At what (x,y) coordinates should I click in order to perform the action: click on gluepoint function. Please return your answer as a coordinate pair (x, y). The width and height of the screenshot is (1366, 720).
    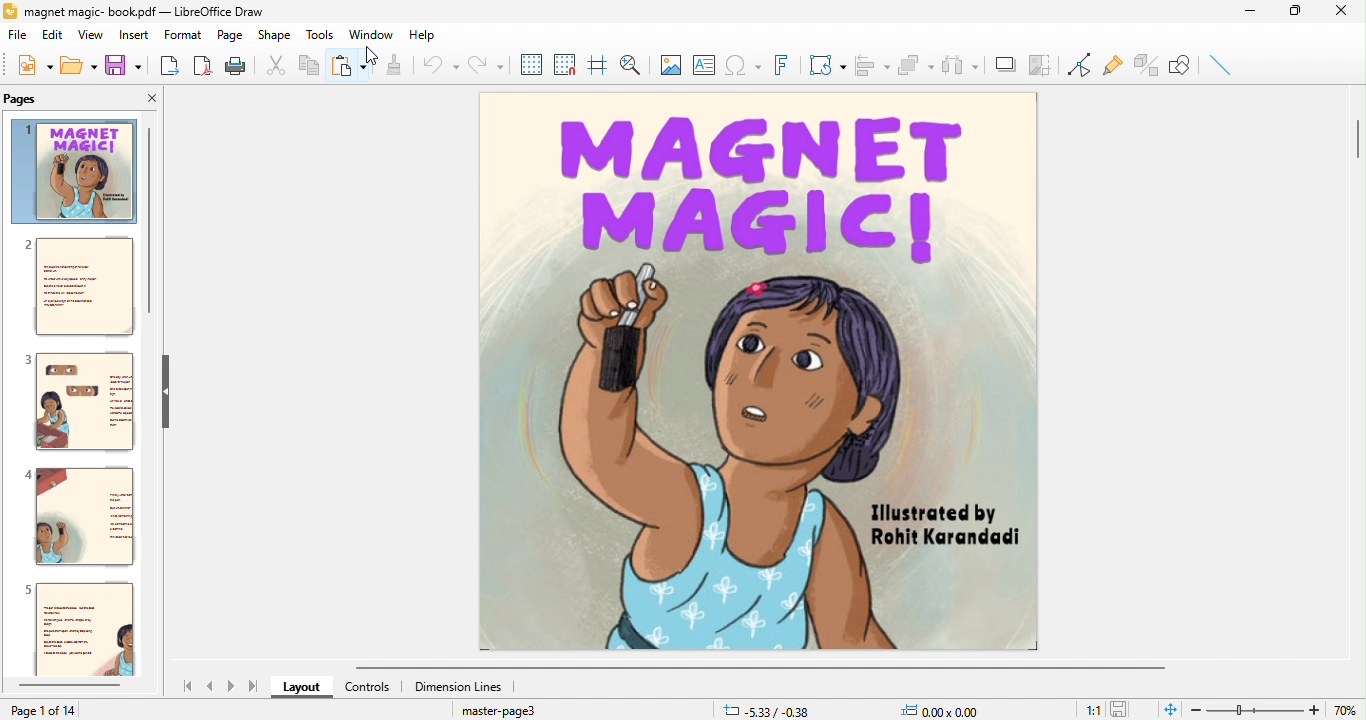
    Looking at the image, I should click on (1111, 67).